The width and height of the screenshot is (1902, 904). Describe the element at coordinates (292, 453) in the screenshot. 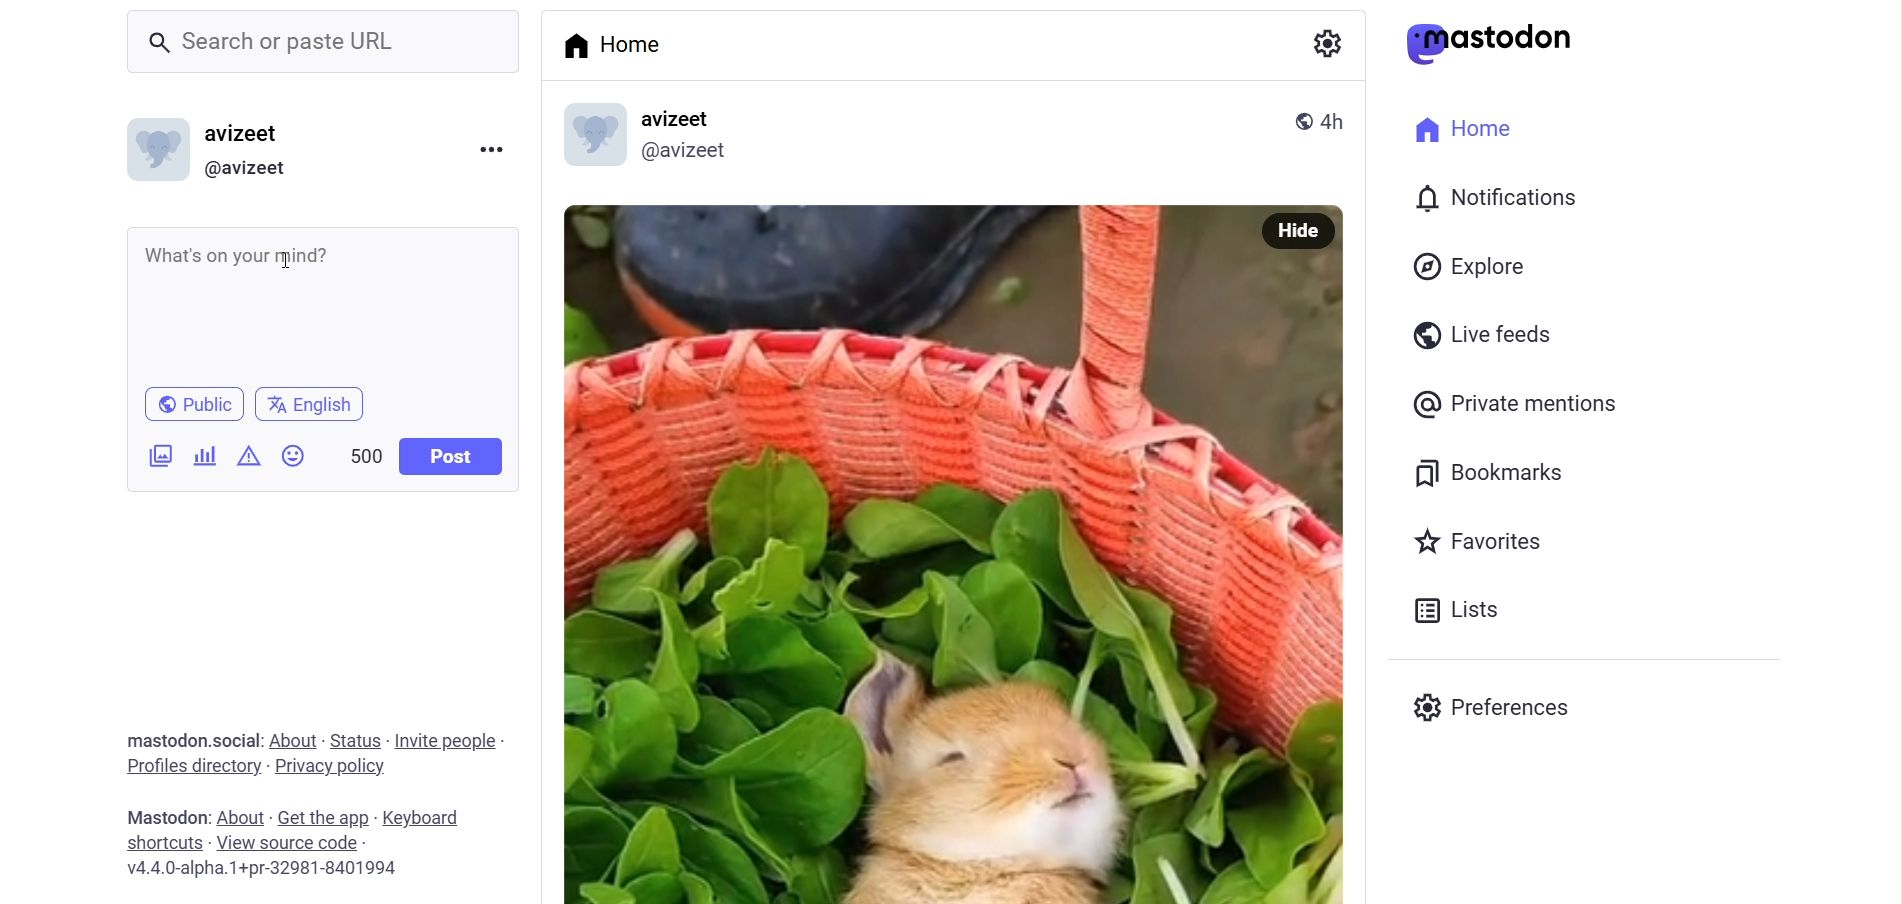

I see `Emojis` at that location.